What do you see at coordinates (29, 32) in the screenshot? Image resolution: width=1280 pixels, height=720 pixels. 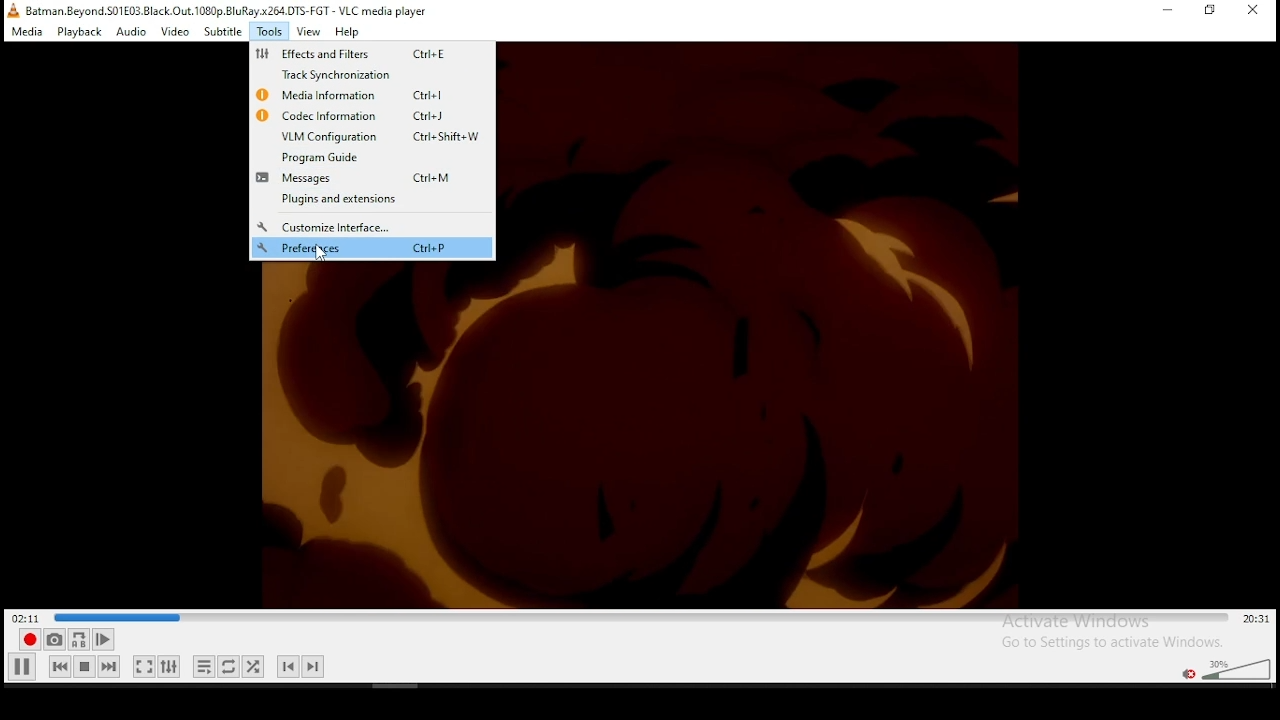 I see `media` at bounding box center [29, 32].